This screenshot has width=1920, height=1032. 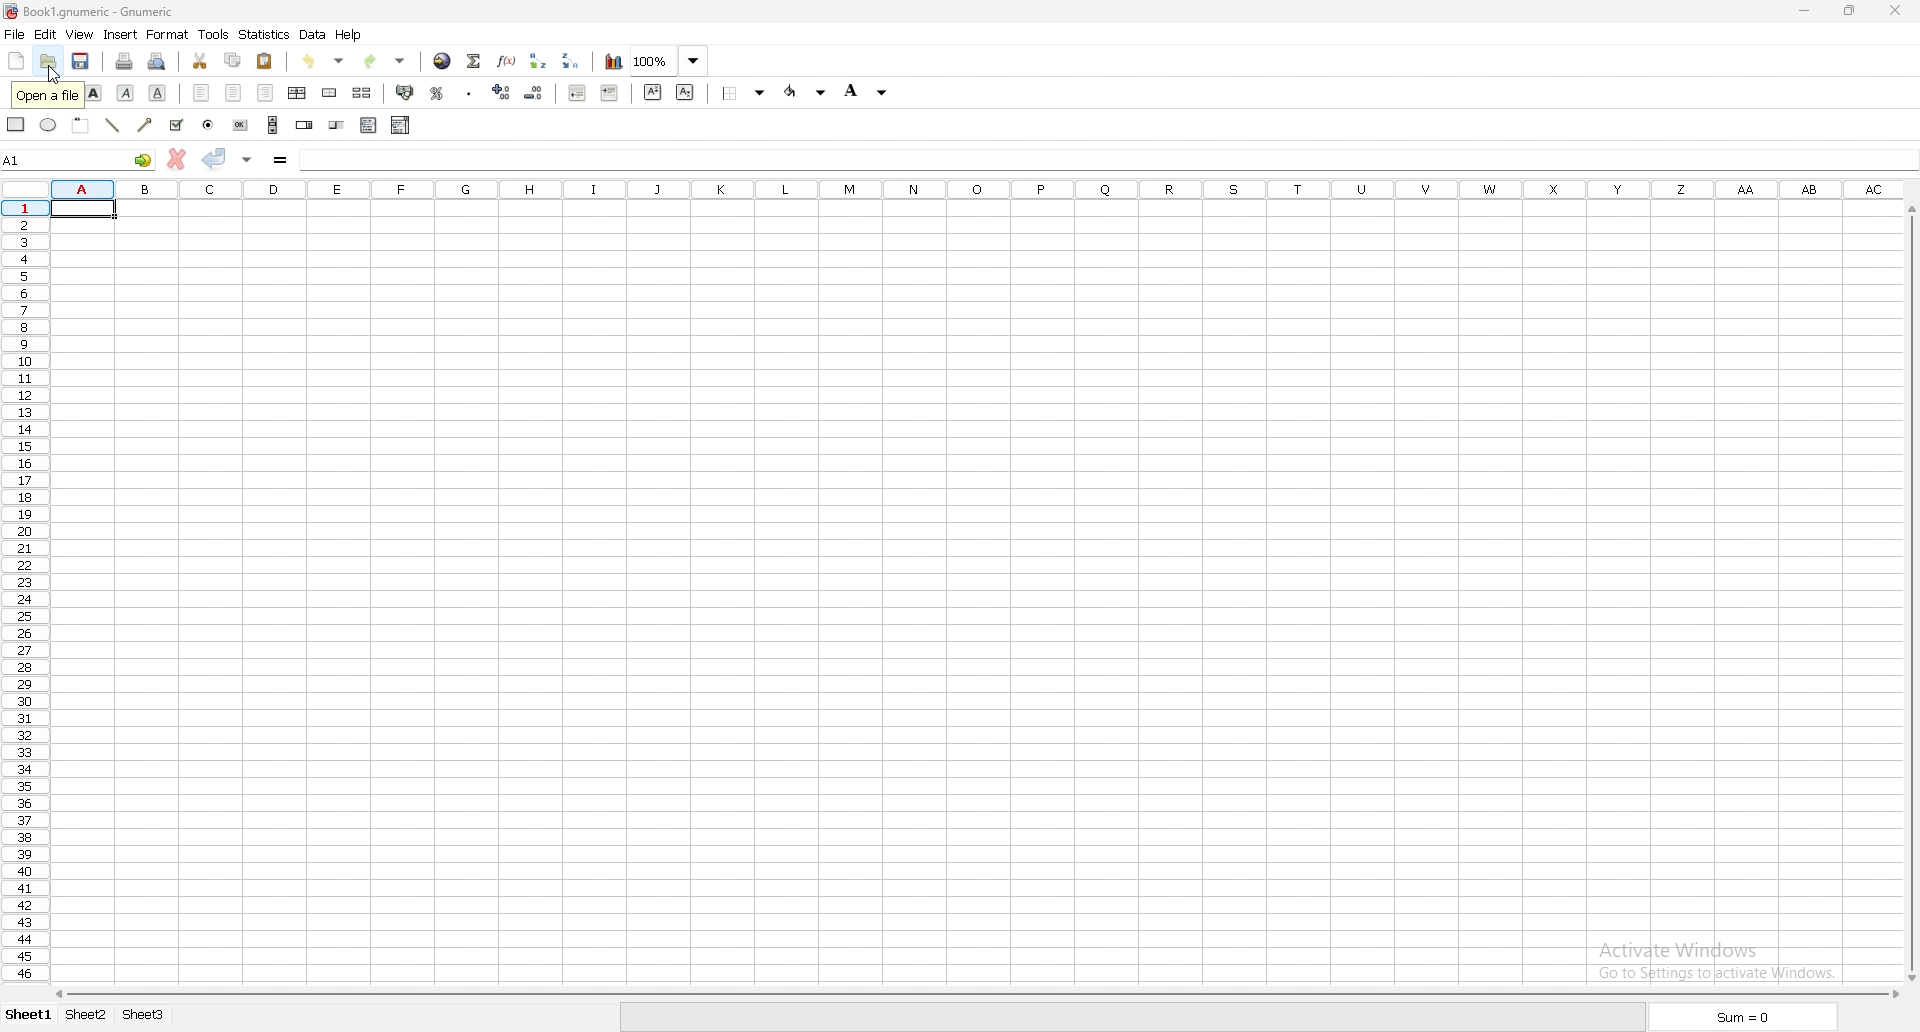 What do you see at coordinates (78, 34) in the screenshot?
I see `view` at bounding box center [78, 34].